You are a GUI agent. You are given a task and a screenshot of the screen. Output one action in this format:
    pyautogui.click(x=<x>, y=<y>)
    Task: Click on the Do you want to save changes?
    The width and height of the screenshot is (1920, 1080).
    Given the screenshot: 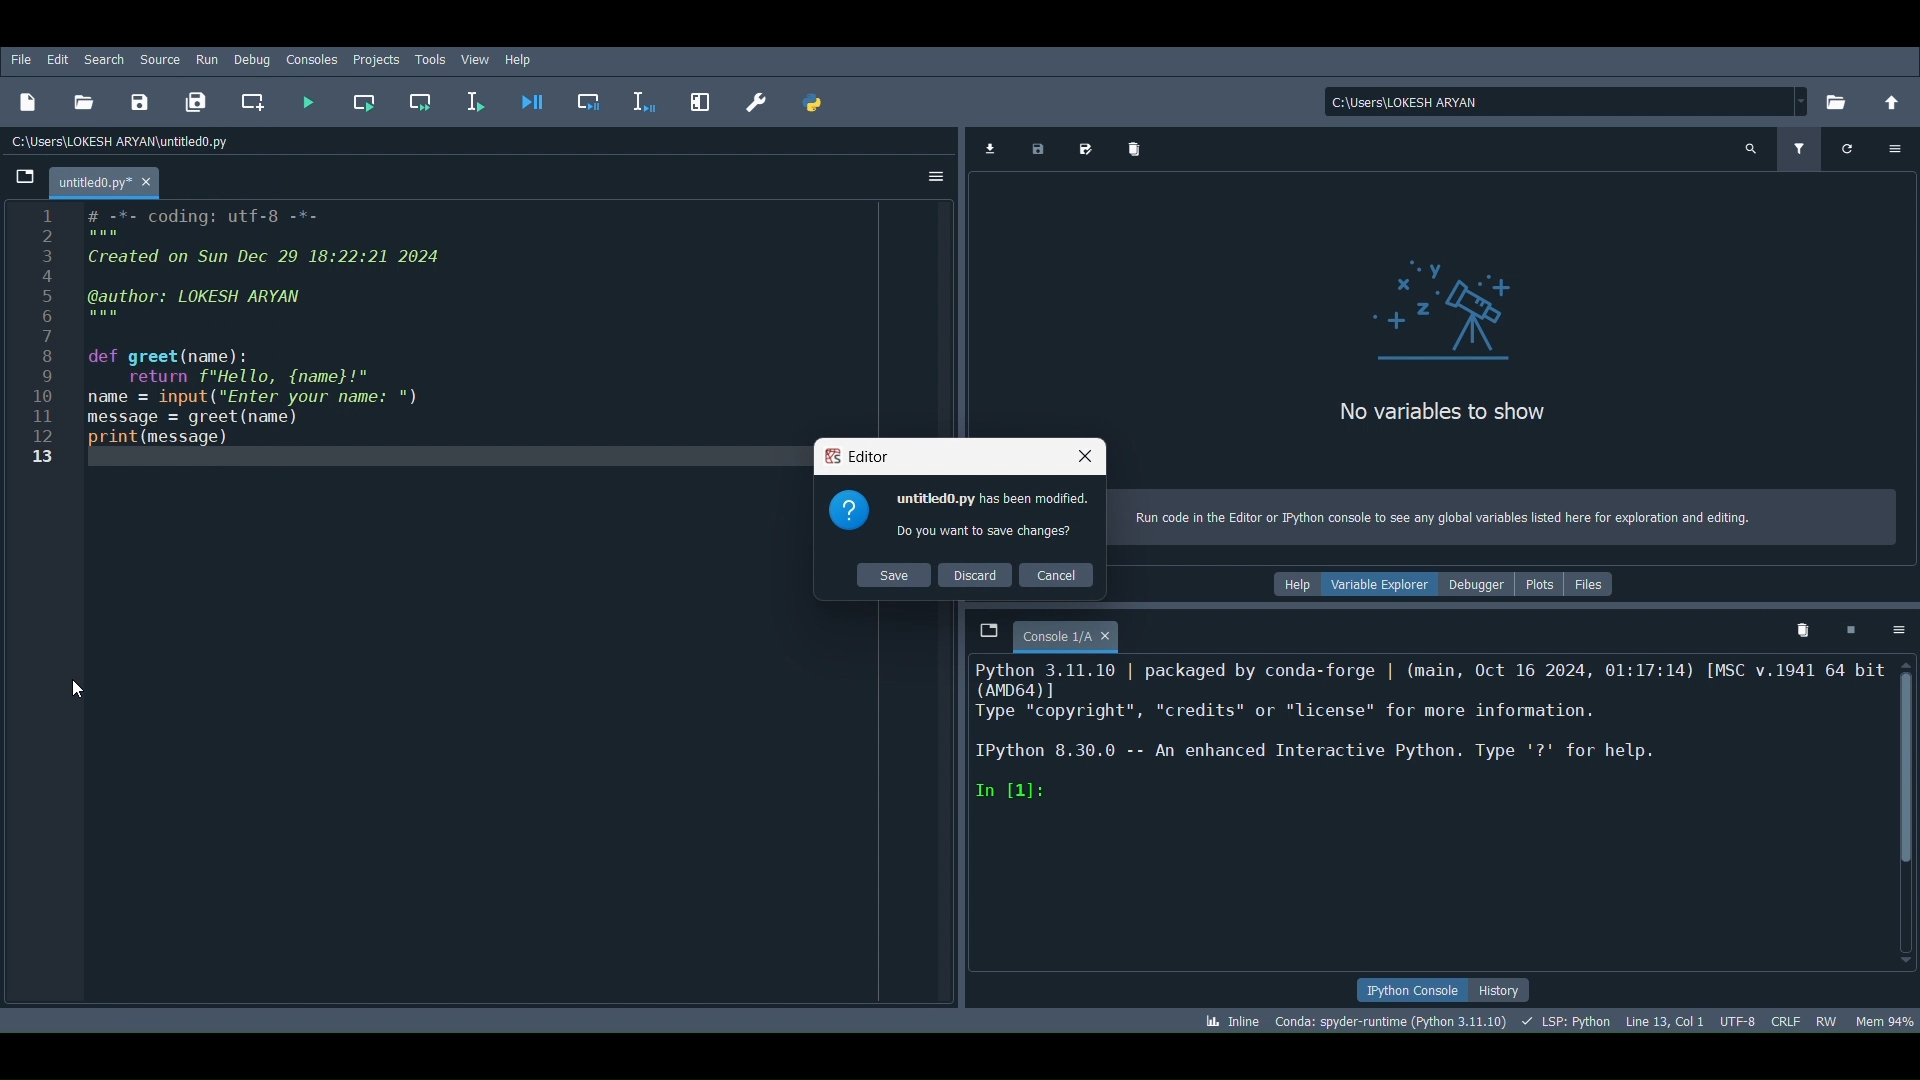 What is the action you would take?
    pyautogui.click(x=986, y=530)
    